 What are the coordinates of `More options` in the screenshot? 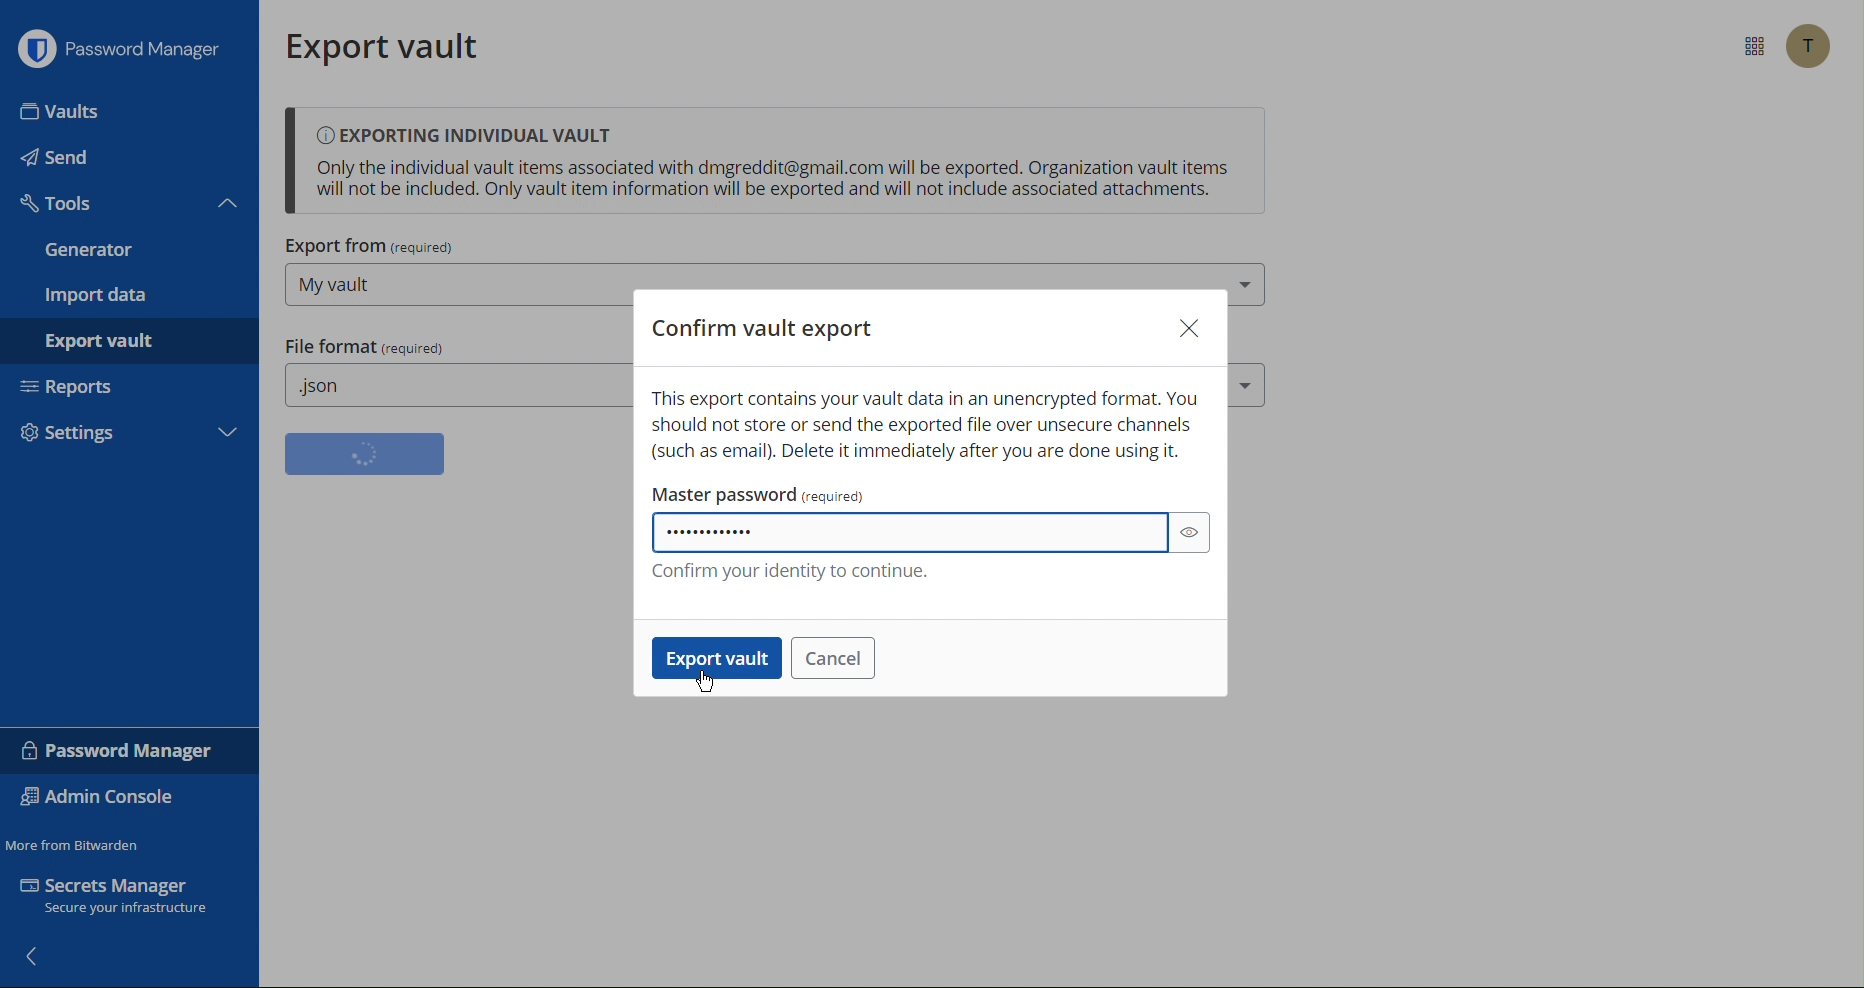 It's located at (1750, 47).